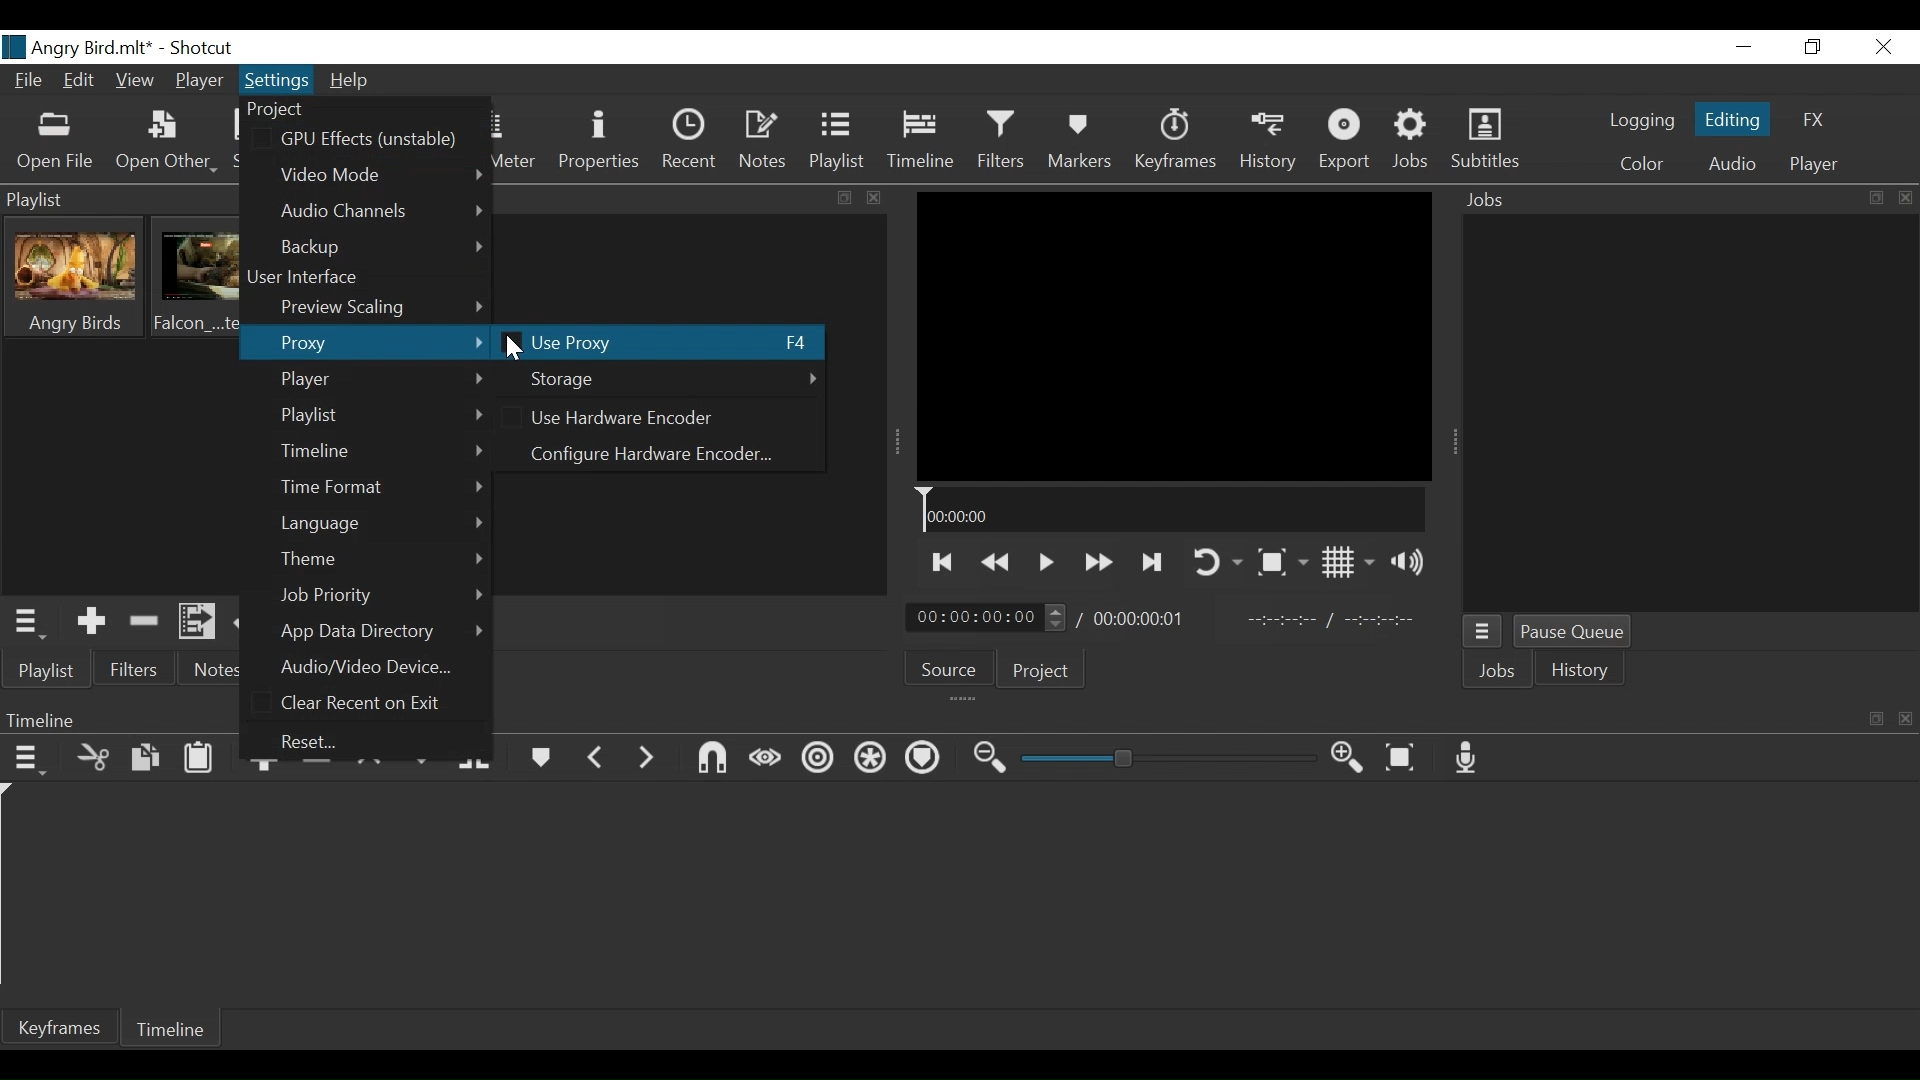  Describe the element at coordinates (1141, 619) in the screenshot. I see `Total Duration` at that location.